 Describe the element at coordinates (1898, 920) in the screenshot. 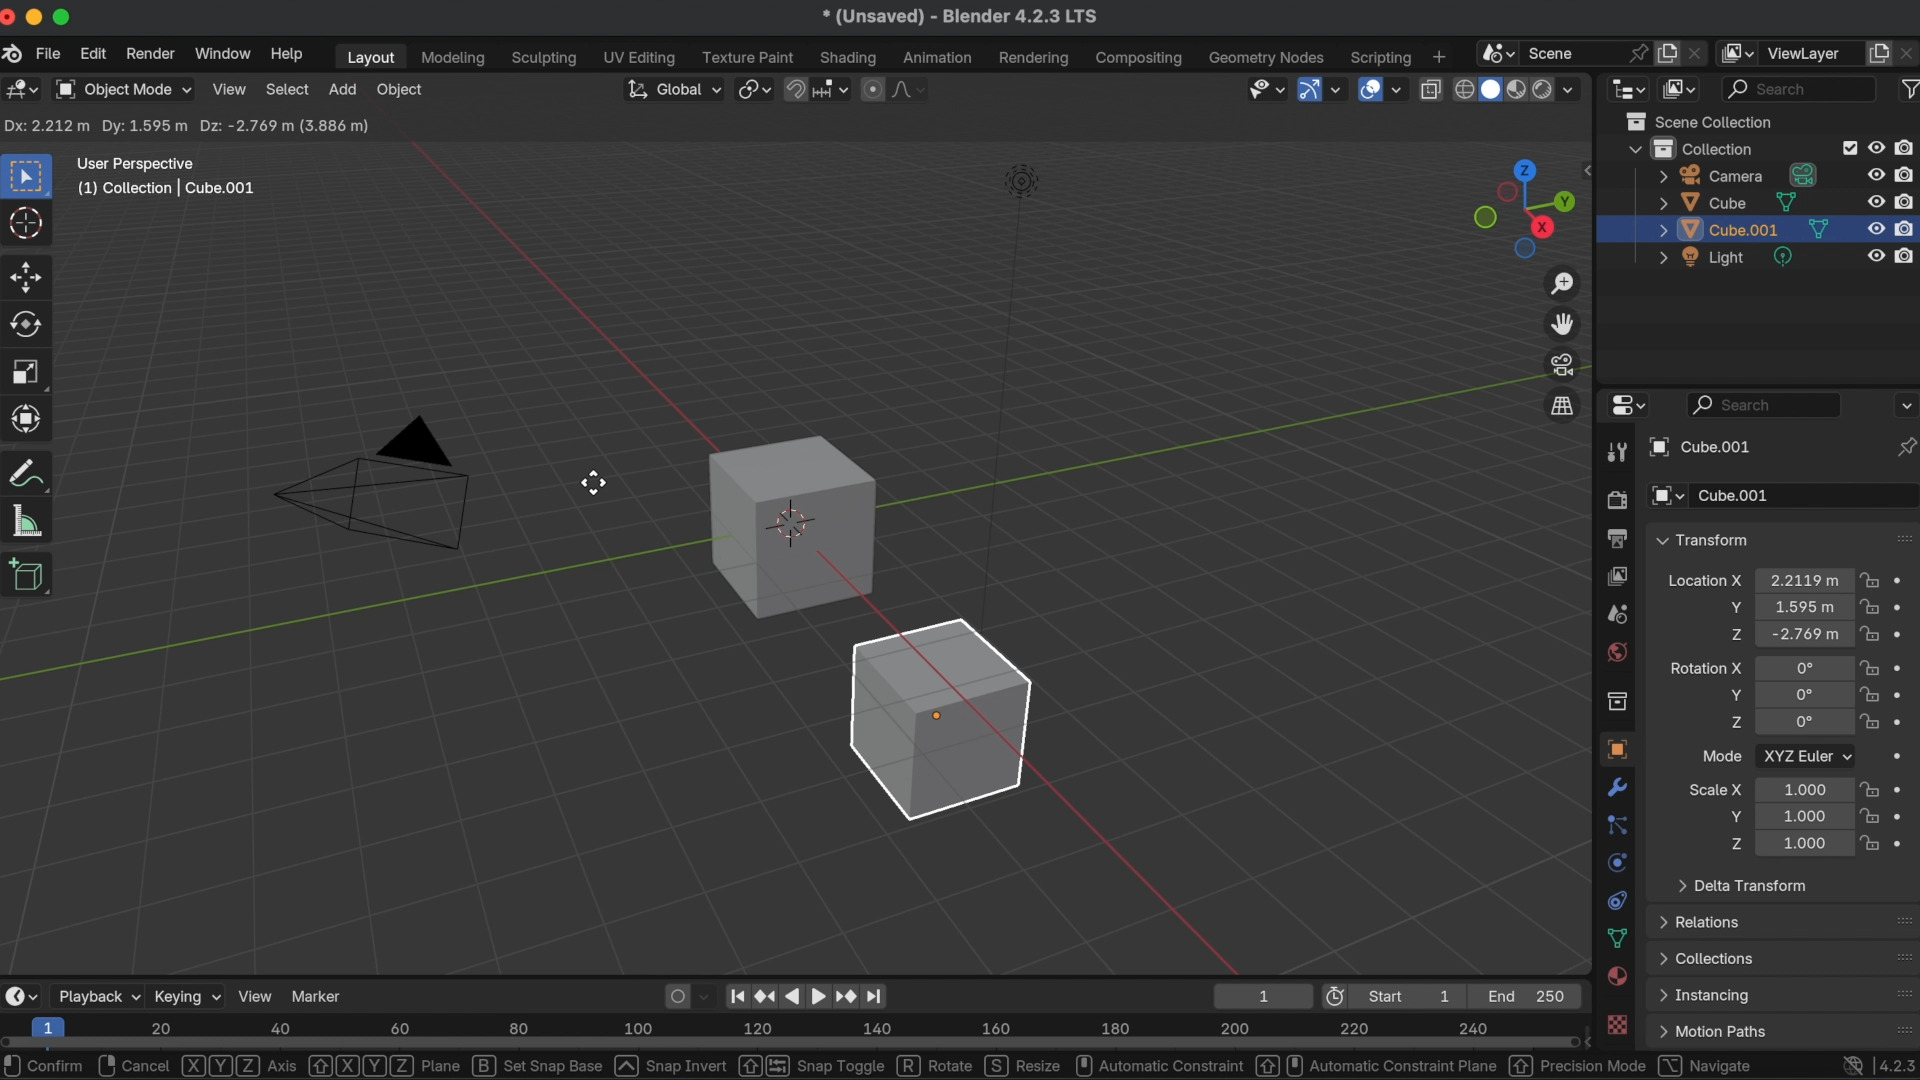

I see `drag handles` at that location.